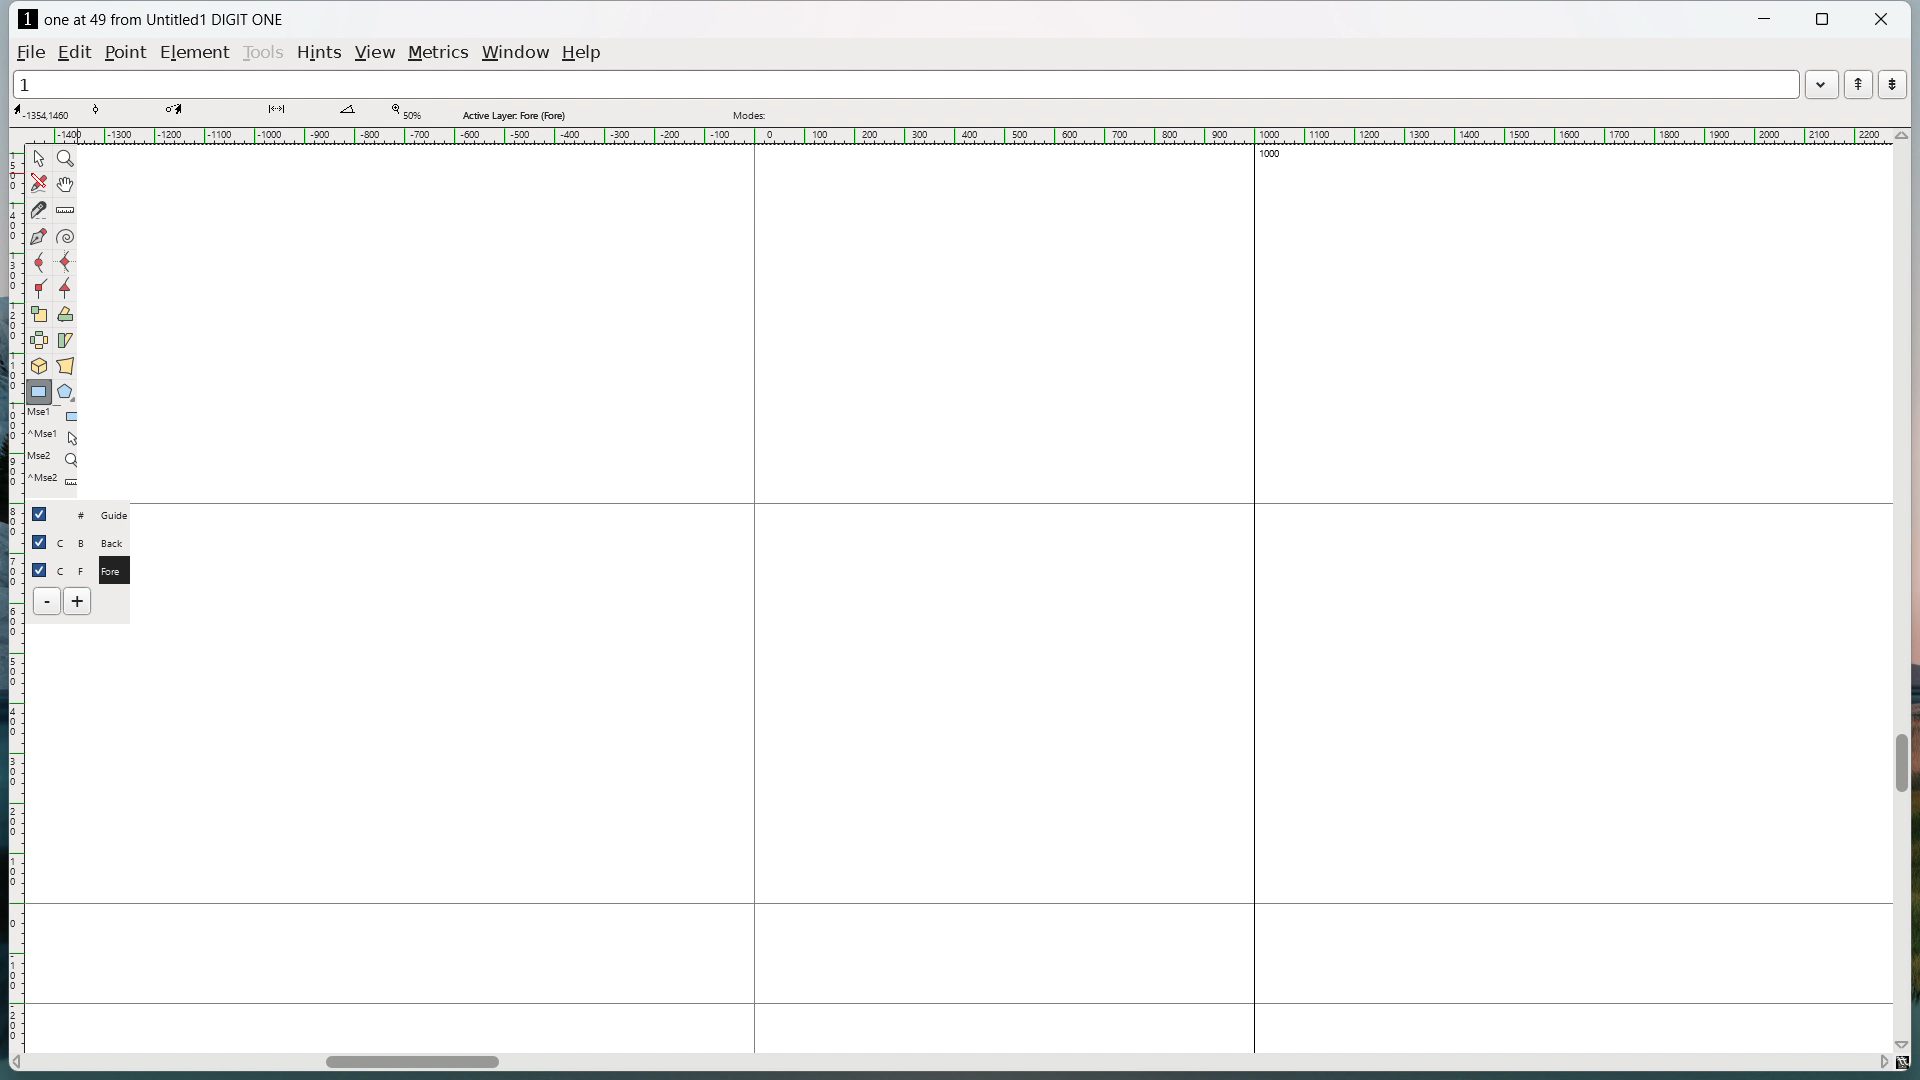 This screenshot has height=1080, width=1920. Describe the element at coordinates (66, 237) in the screenshot. I see `toggle spiral` at that location.